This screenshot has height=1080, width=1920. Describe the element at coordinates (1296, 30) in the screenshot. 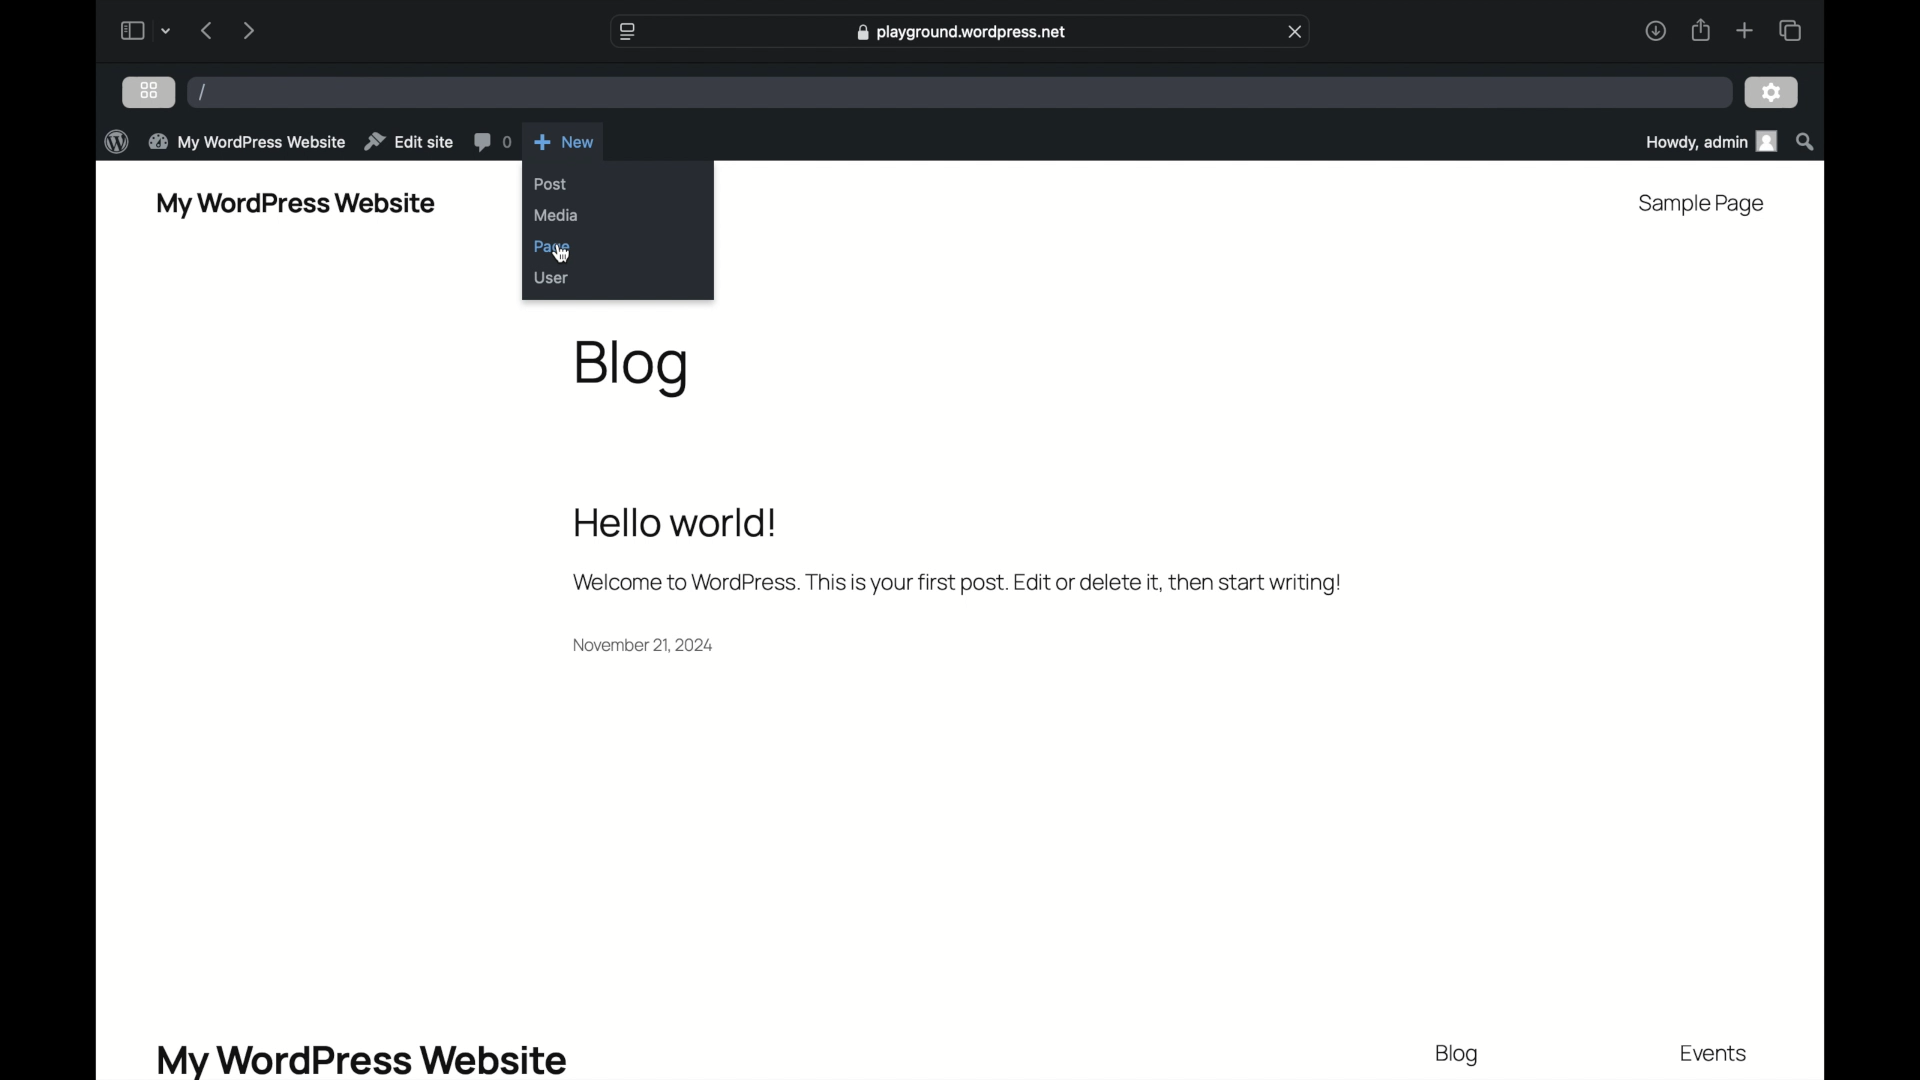

I see `close` at that location.